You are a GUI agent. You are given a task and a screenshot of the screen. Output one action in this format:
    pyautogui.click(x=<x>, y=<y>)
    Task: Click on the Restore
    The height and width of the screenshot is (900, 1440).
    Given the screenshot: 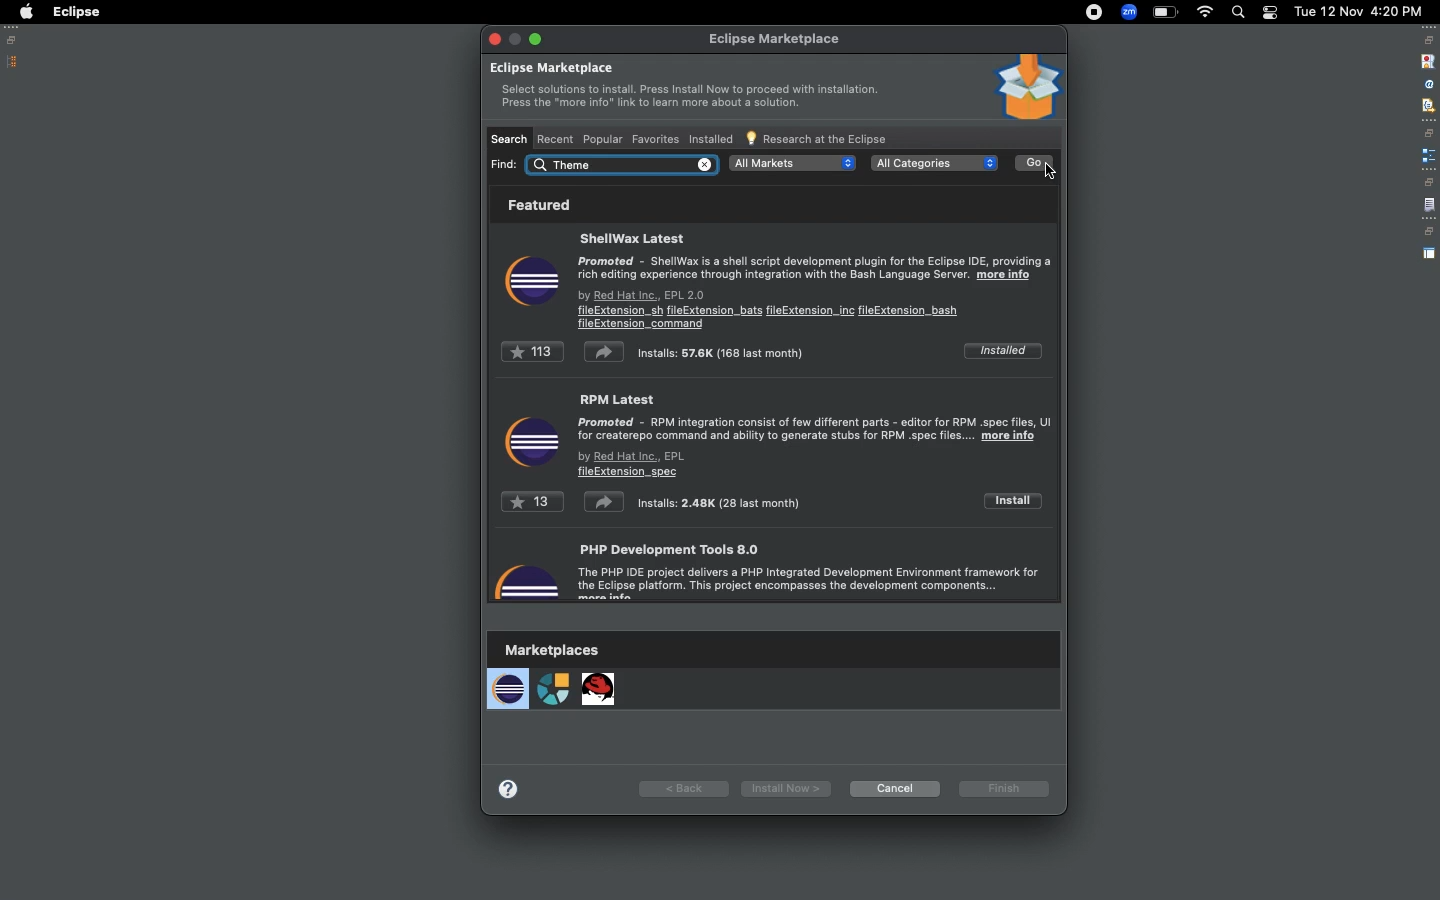 What is the action you would take?
    pyautogui.click(x=15, y=40)
    